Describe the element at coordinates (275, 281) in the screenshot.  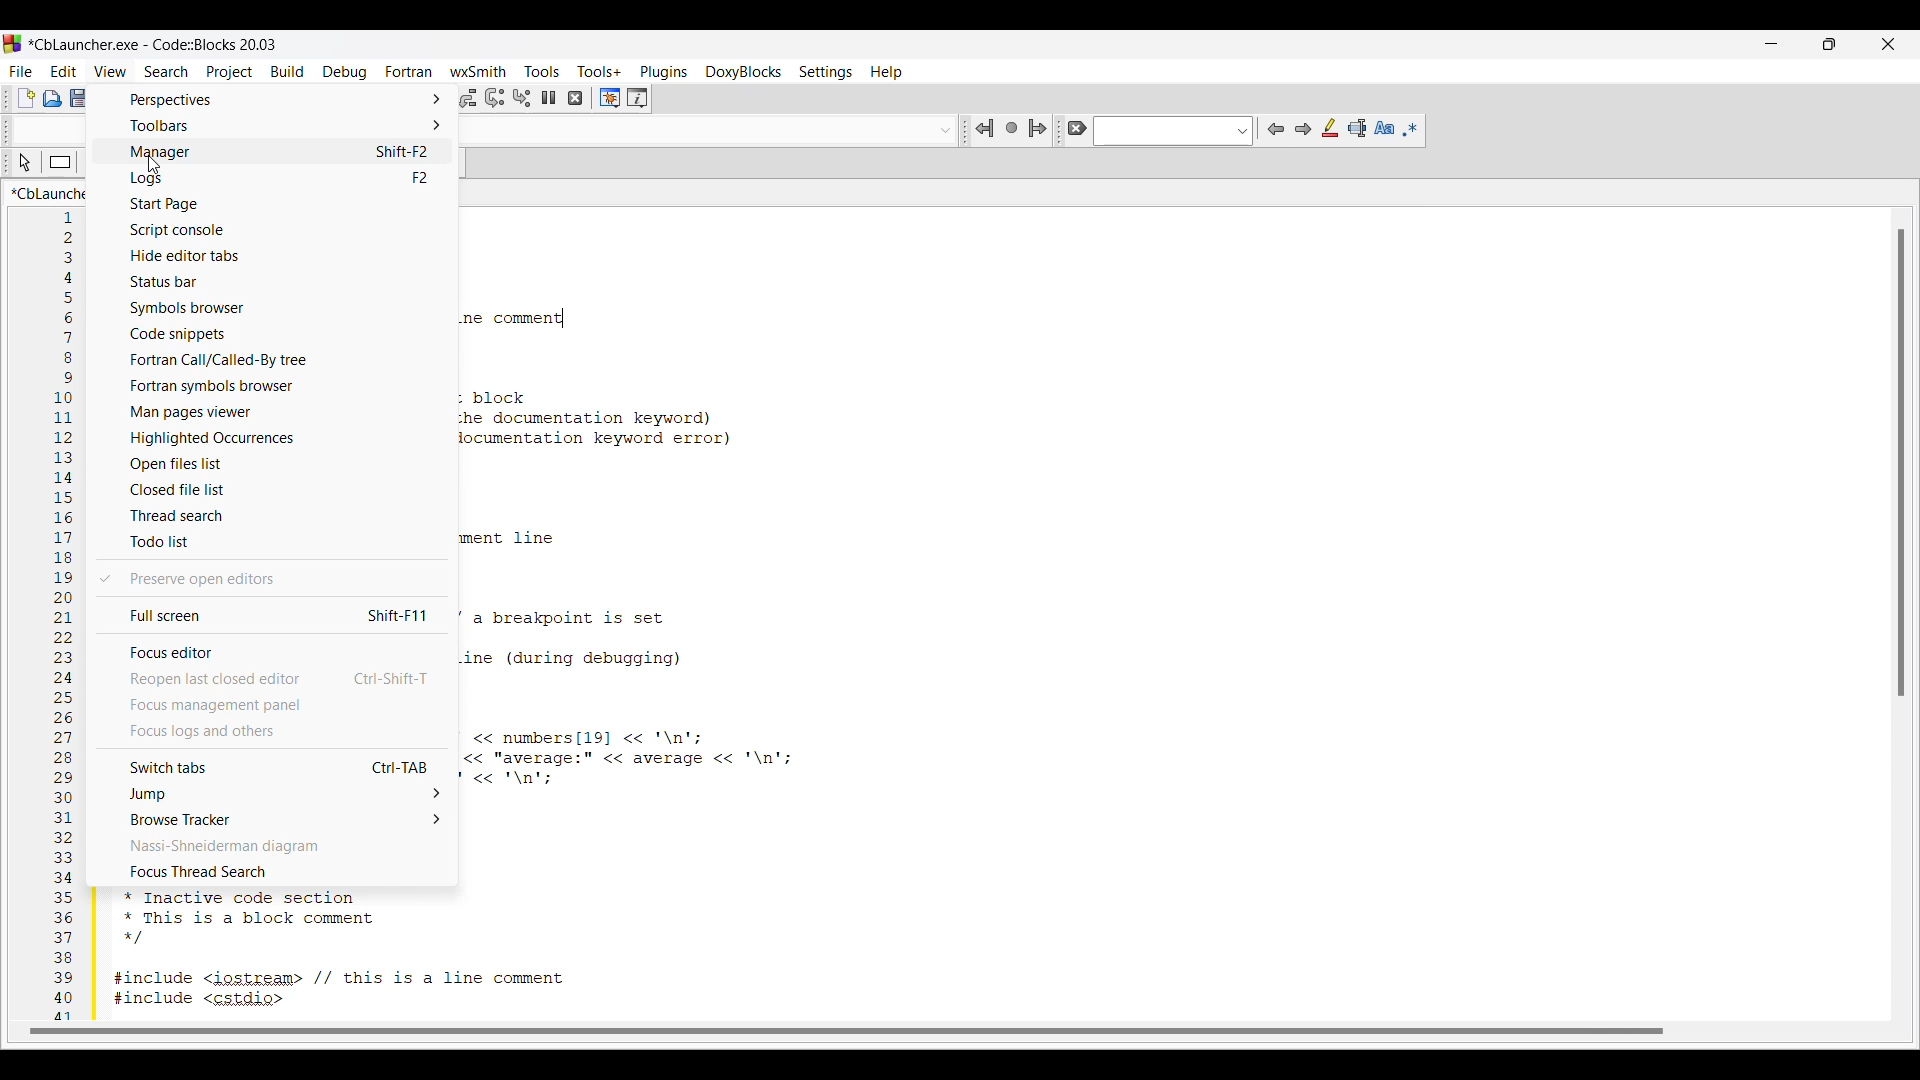
I see `Status bar` at that location.